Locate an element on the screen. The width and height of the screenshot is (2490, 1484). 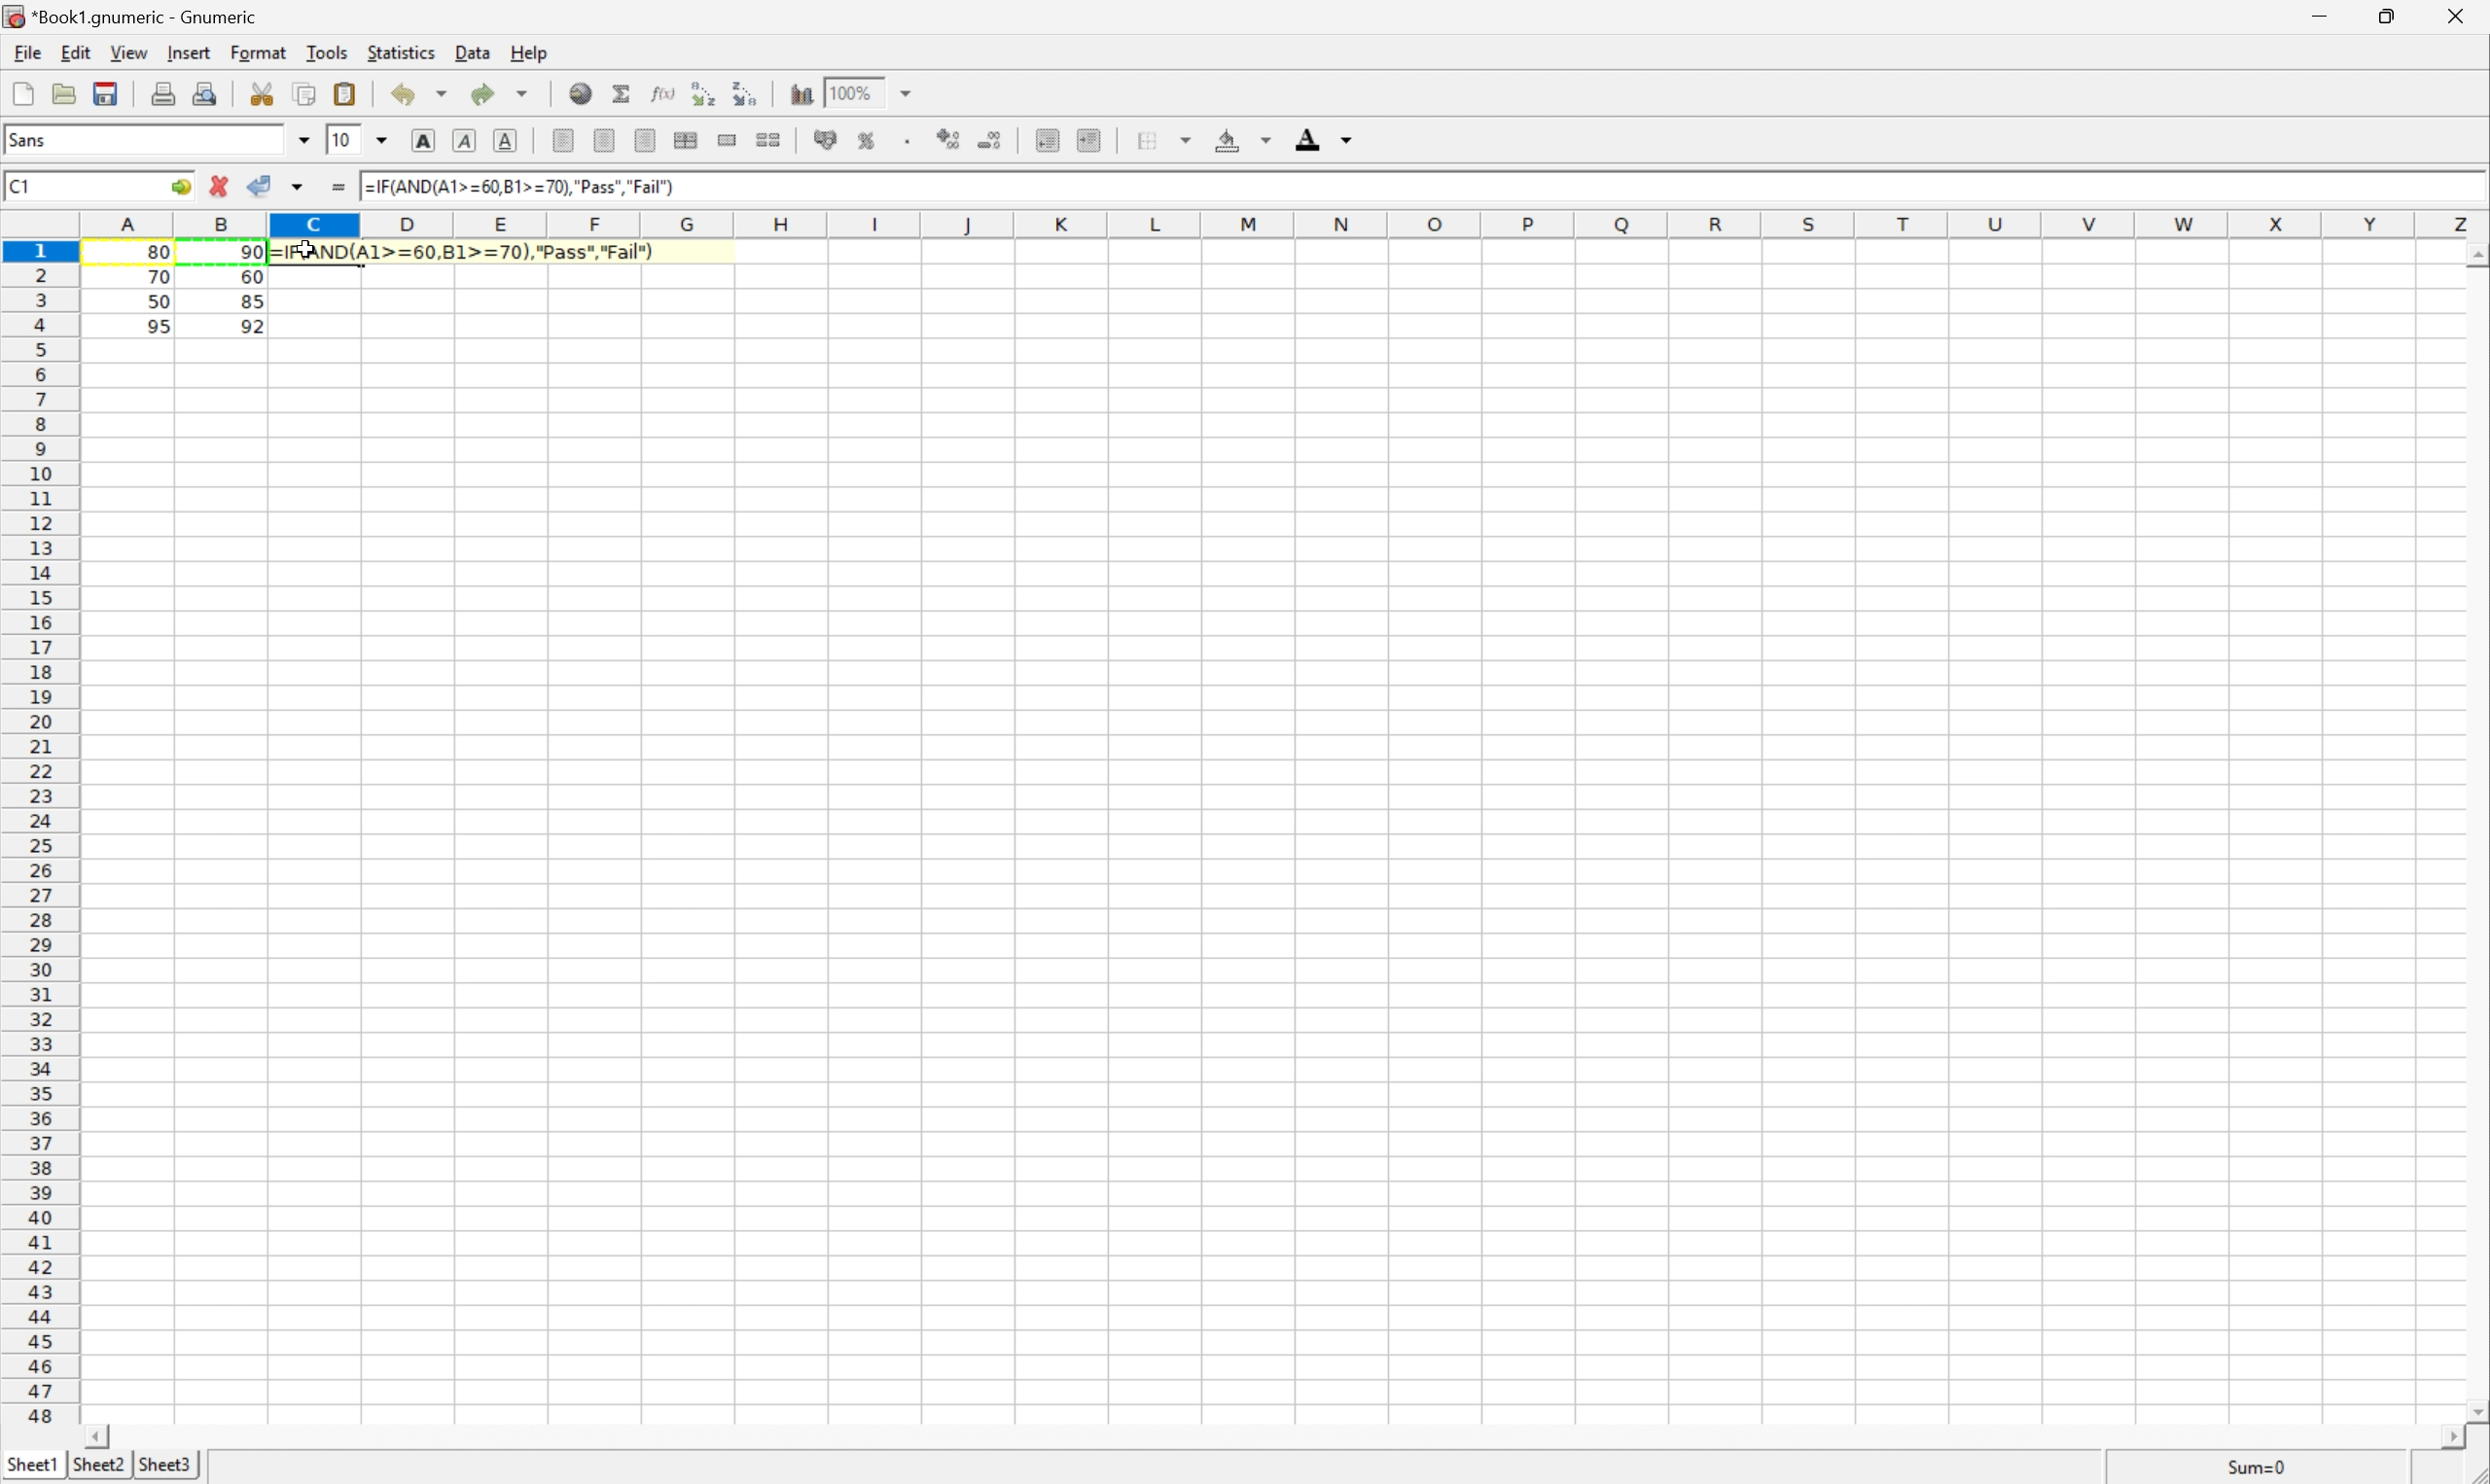
60 is located at coordinates (251, 276).